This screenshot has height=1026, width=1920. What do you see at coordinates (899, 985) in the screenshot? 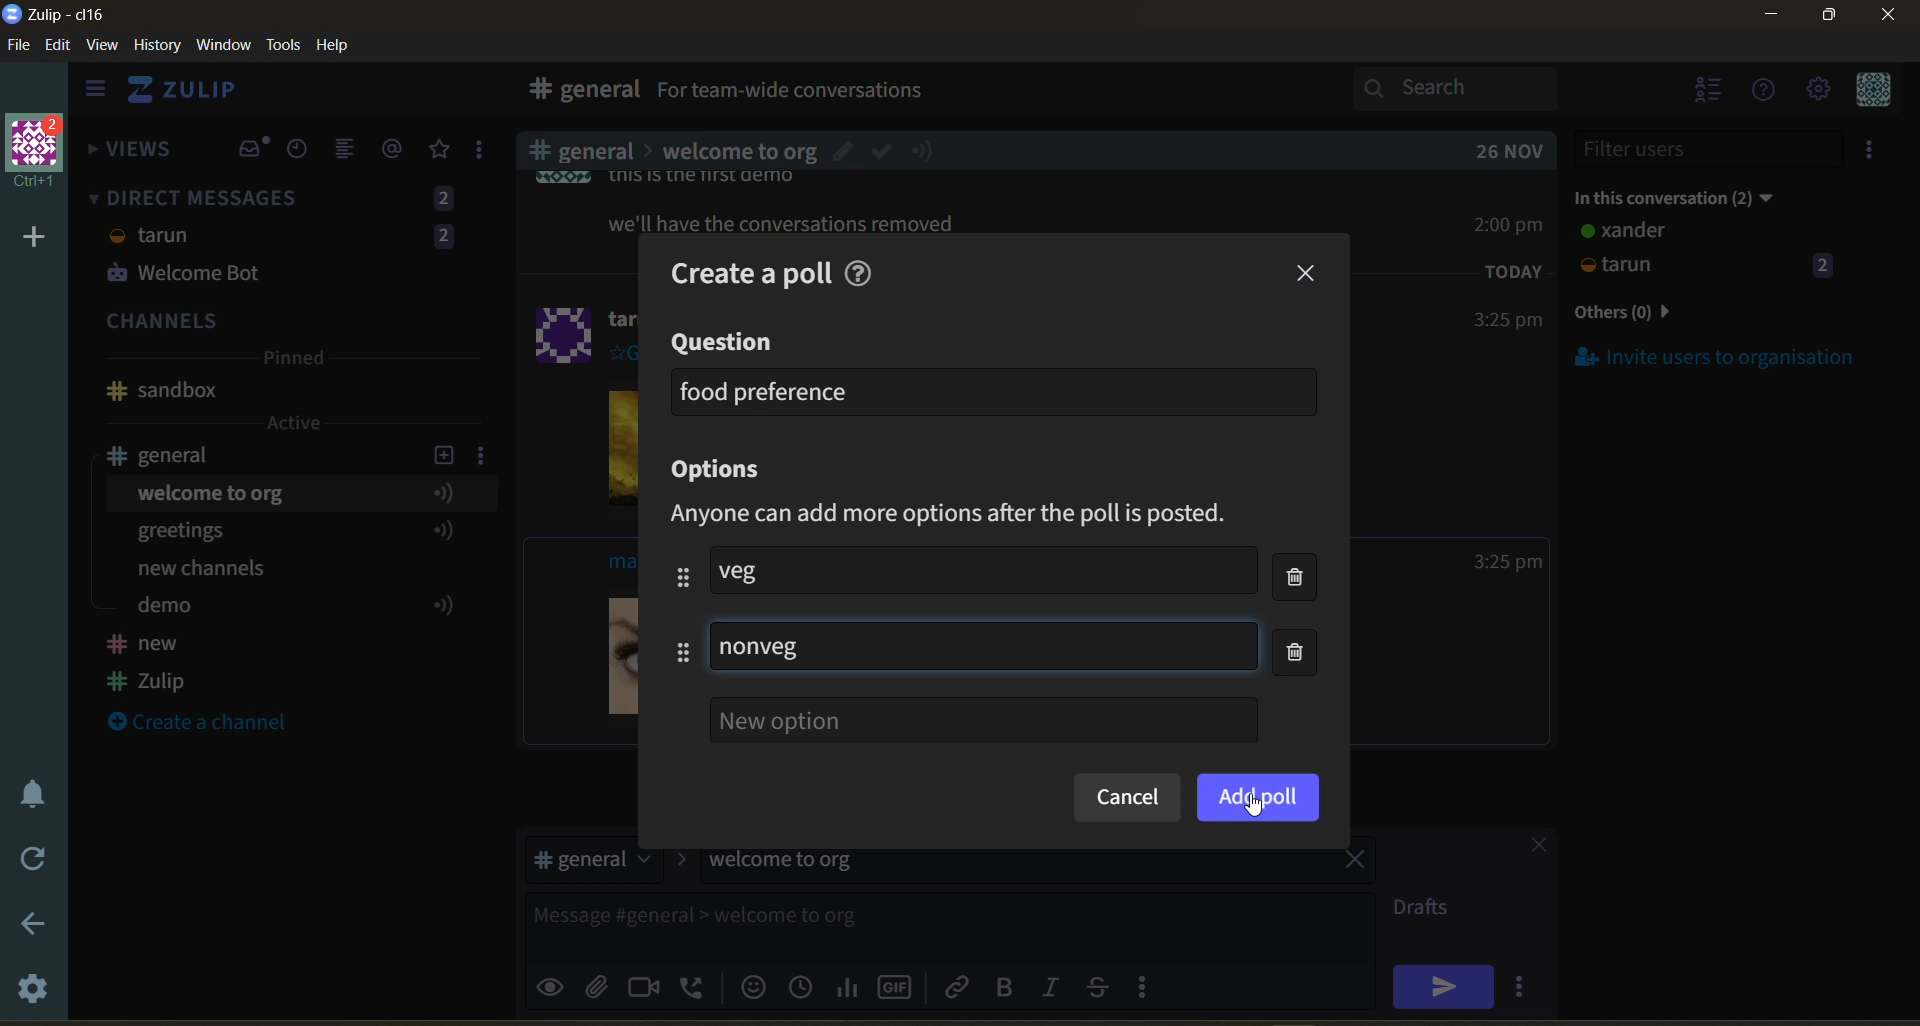
I see `add gif` at bounding box center [899, 985].